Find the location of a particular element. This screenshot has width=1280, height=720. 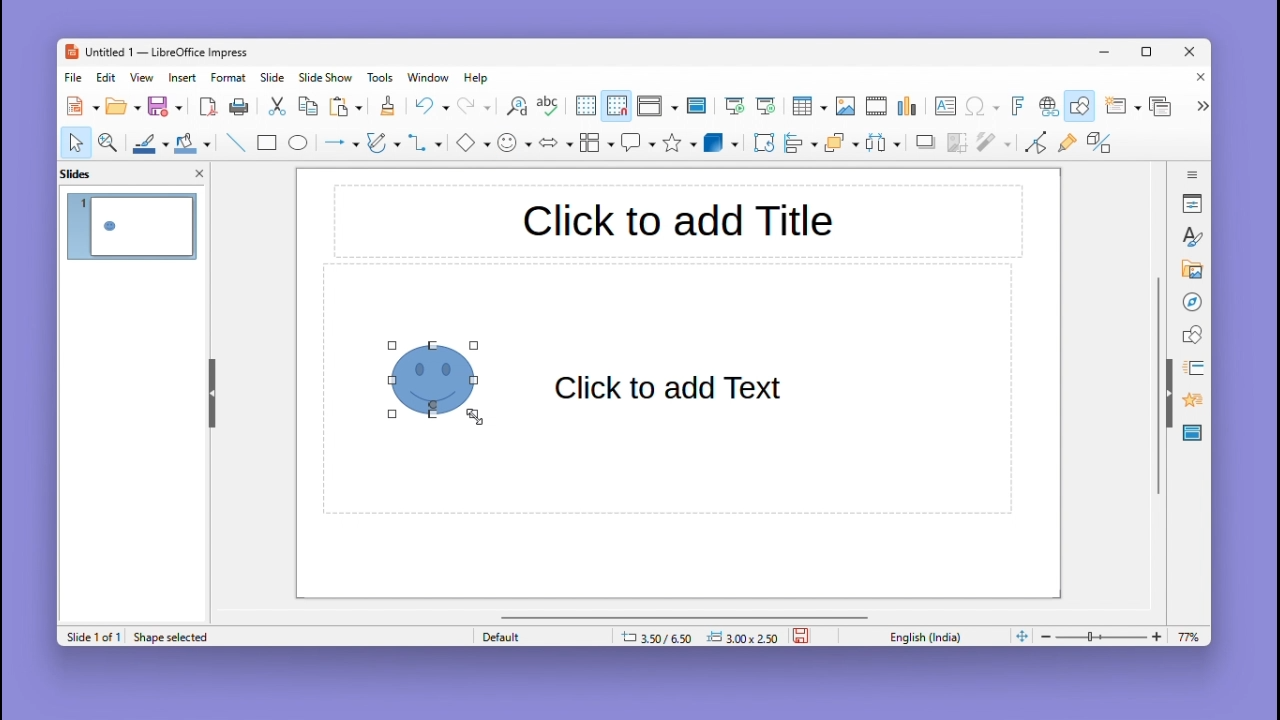

Filter is located at coordinates (992, 148).